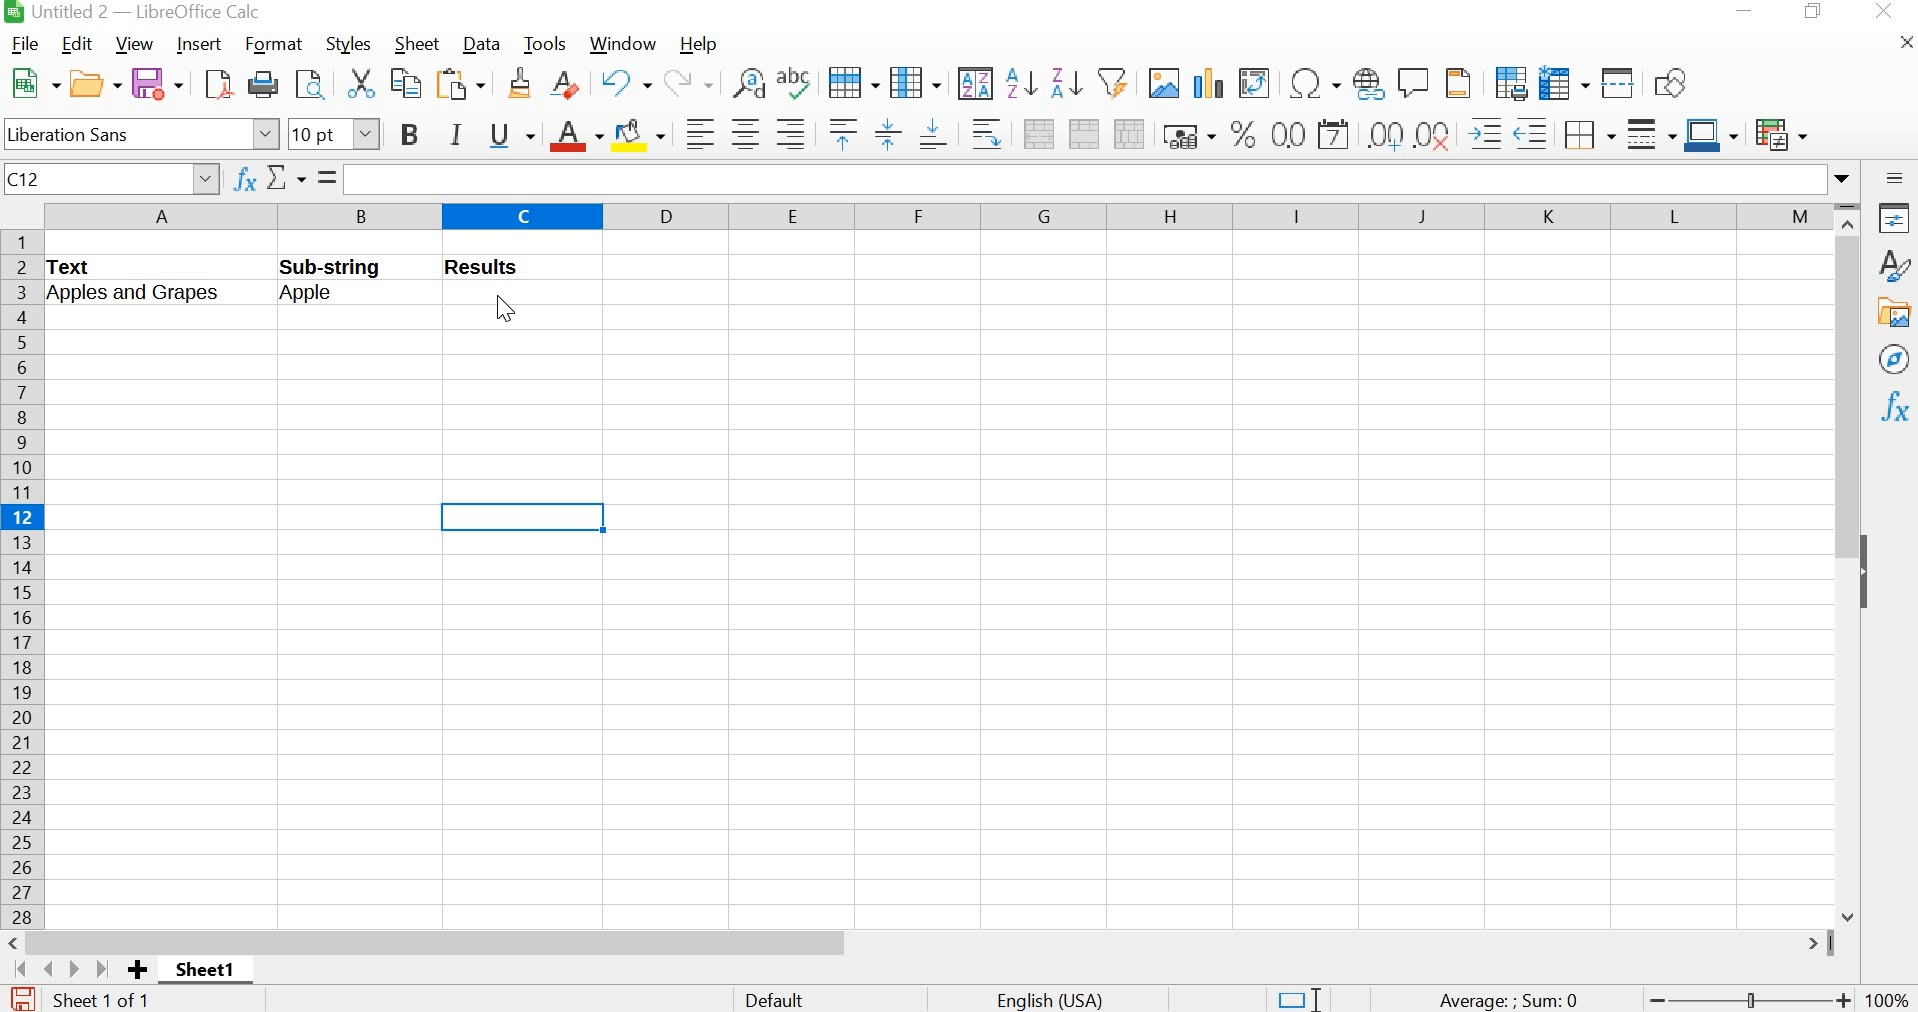  I want to click on open, so click(94, 80).